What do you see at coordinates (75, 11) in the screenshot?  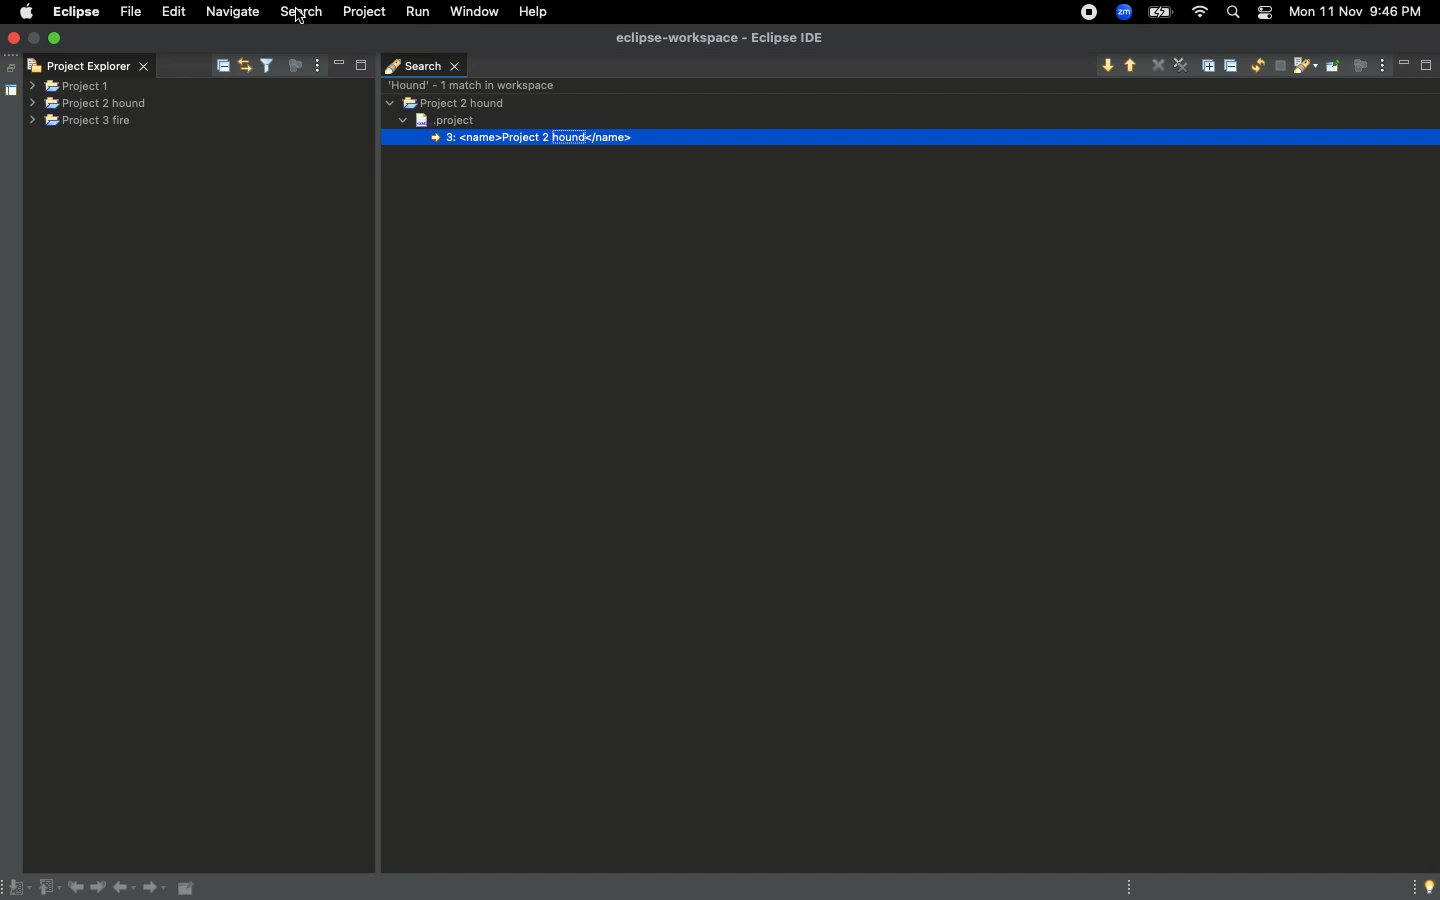 I see `Eclipse` at bounding box center [75, 11].